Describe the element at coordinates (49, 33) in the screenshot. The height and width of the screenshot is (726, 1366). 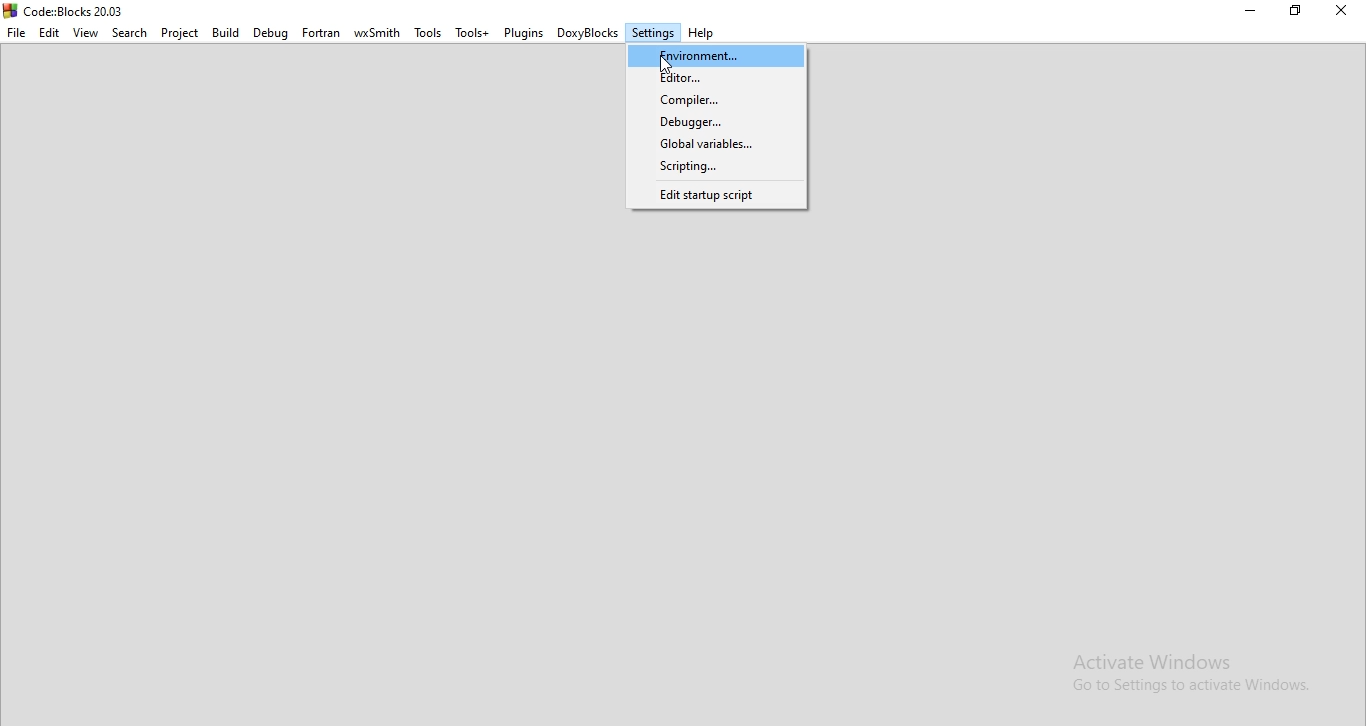
I see `Edit` at that location.